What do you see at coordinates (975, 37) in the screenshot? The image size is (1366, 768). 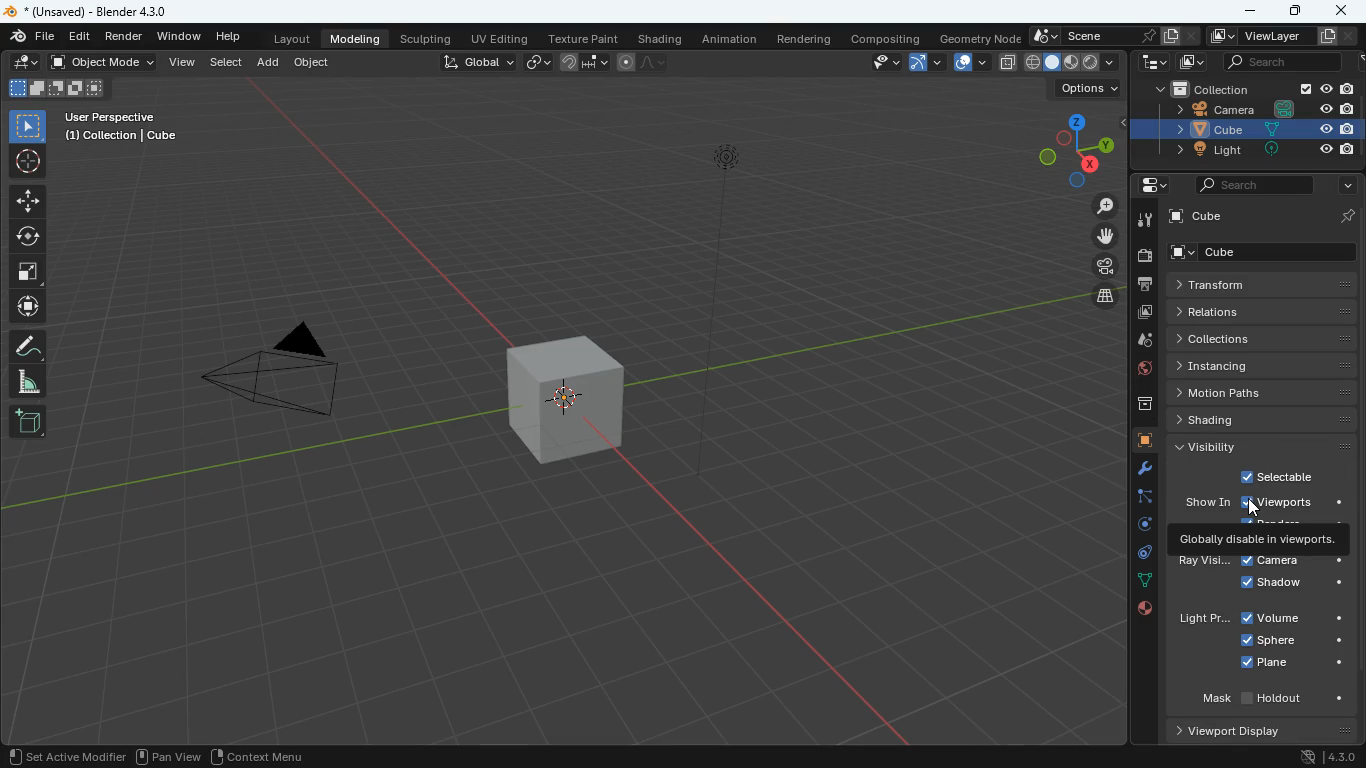 I see `geometry node` at bounding box center [975, 37].